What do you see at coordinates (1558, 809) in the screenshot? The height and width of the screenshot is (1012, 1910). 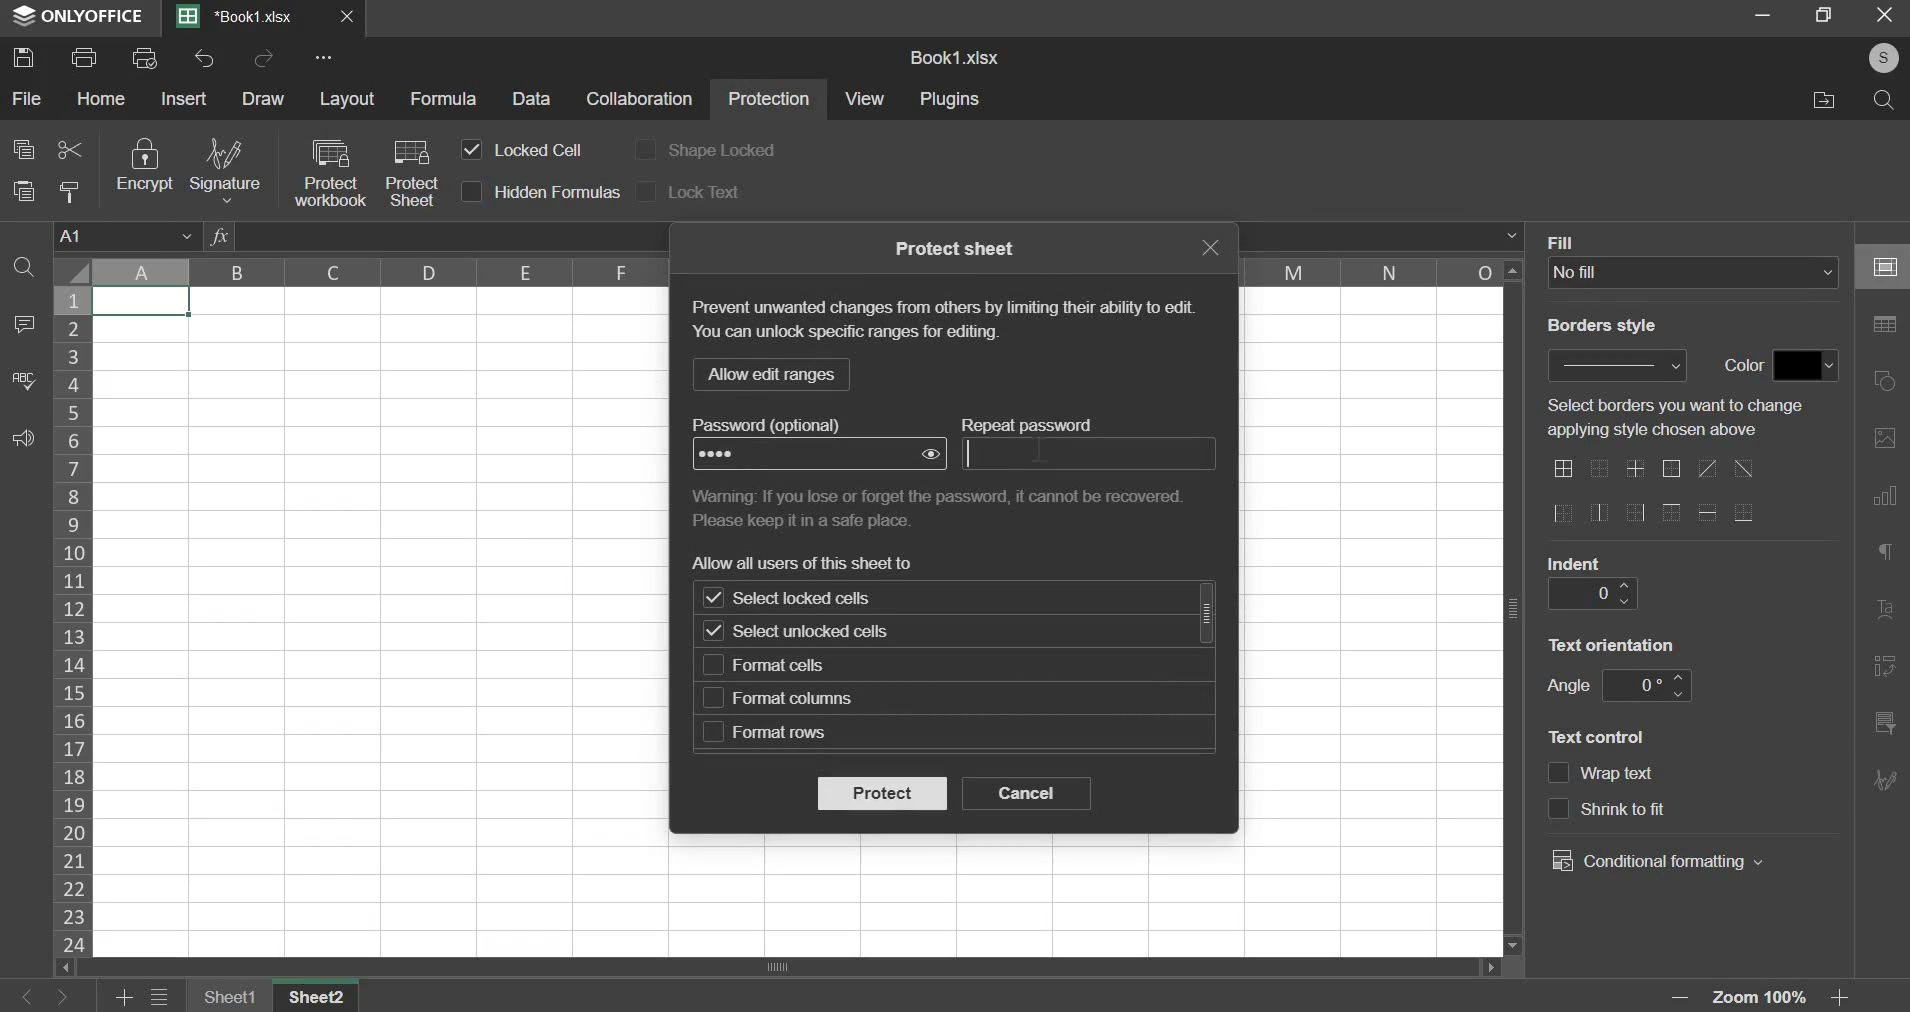 I see `checkbox` at bounding box center [1558, 809].